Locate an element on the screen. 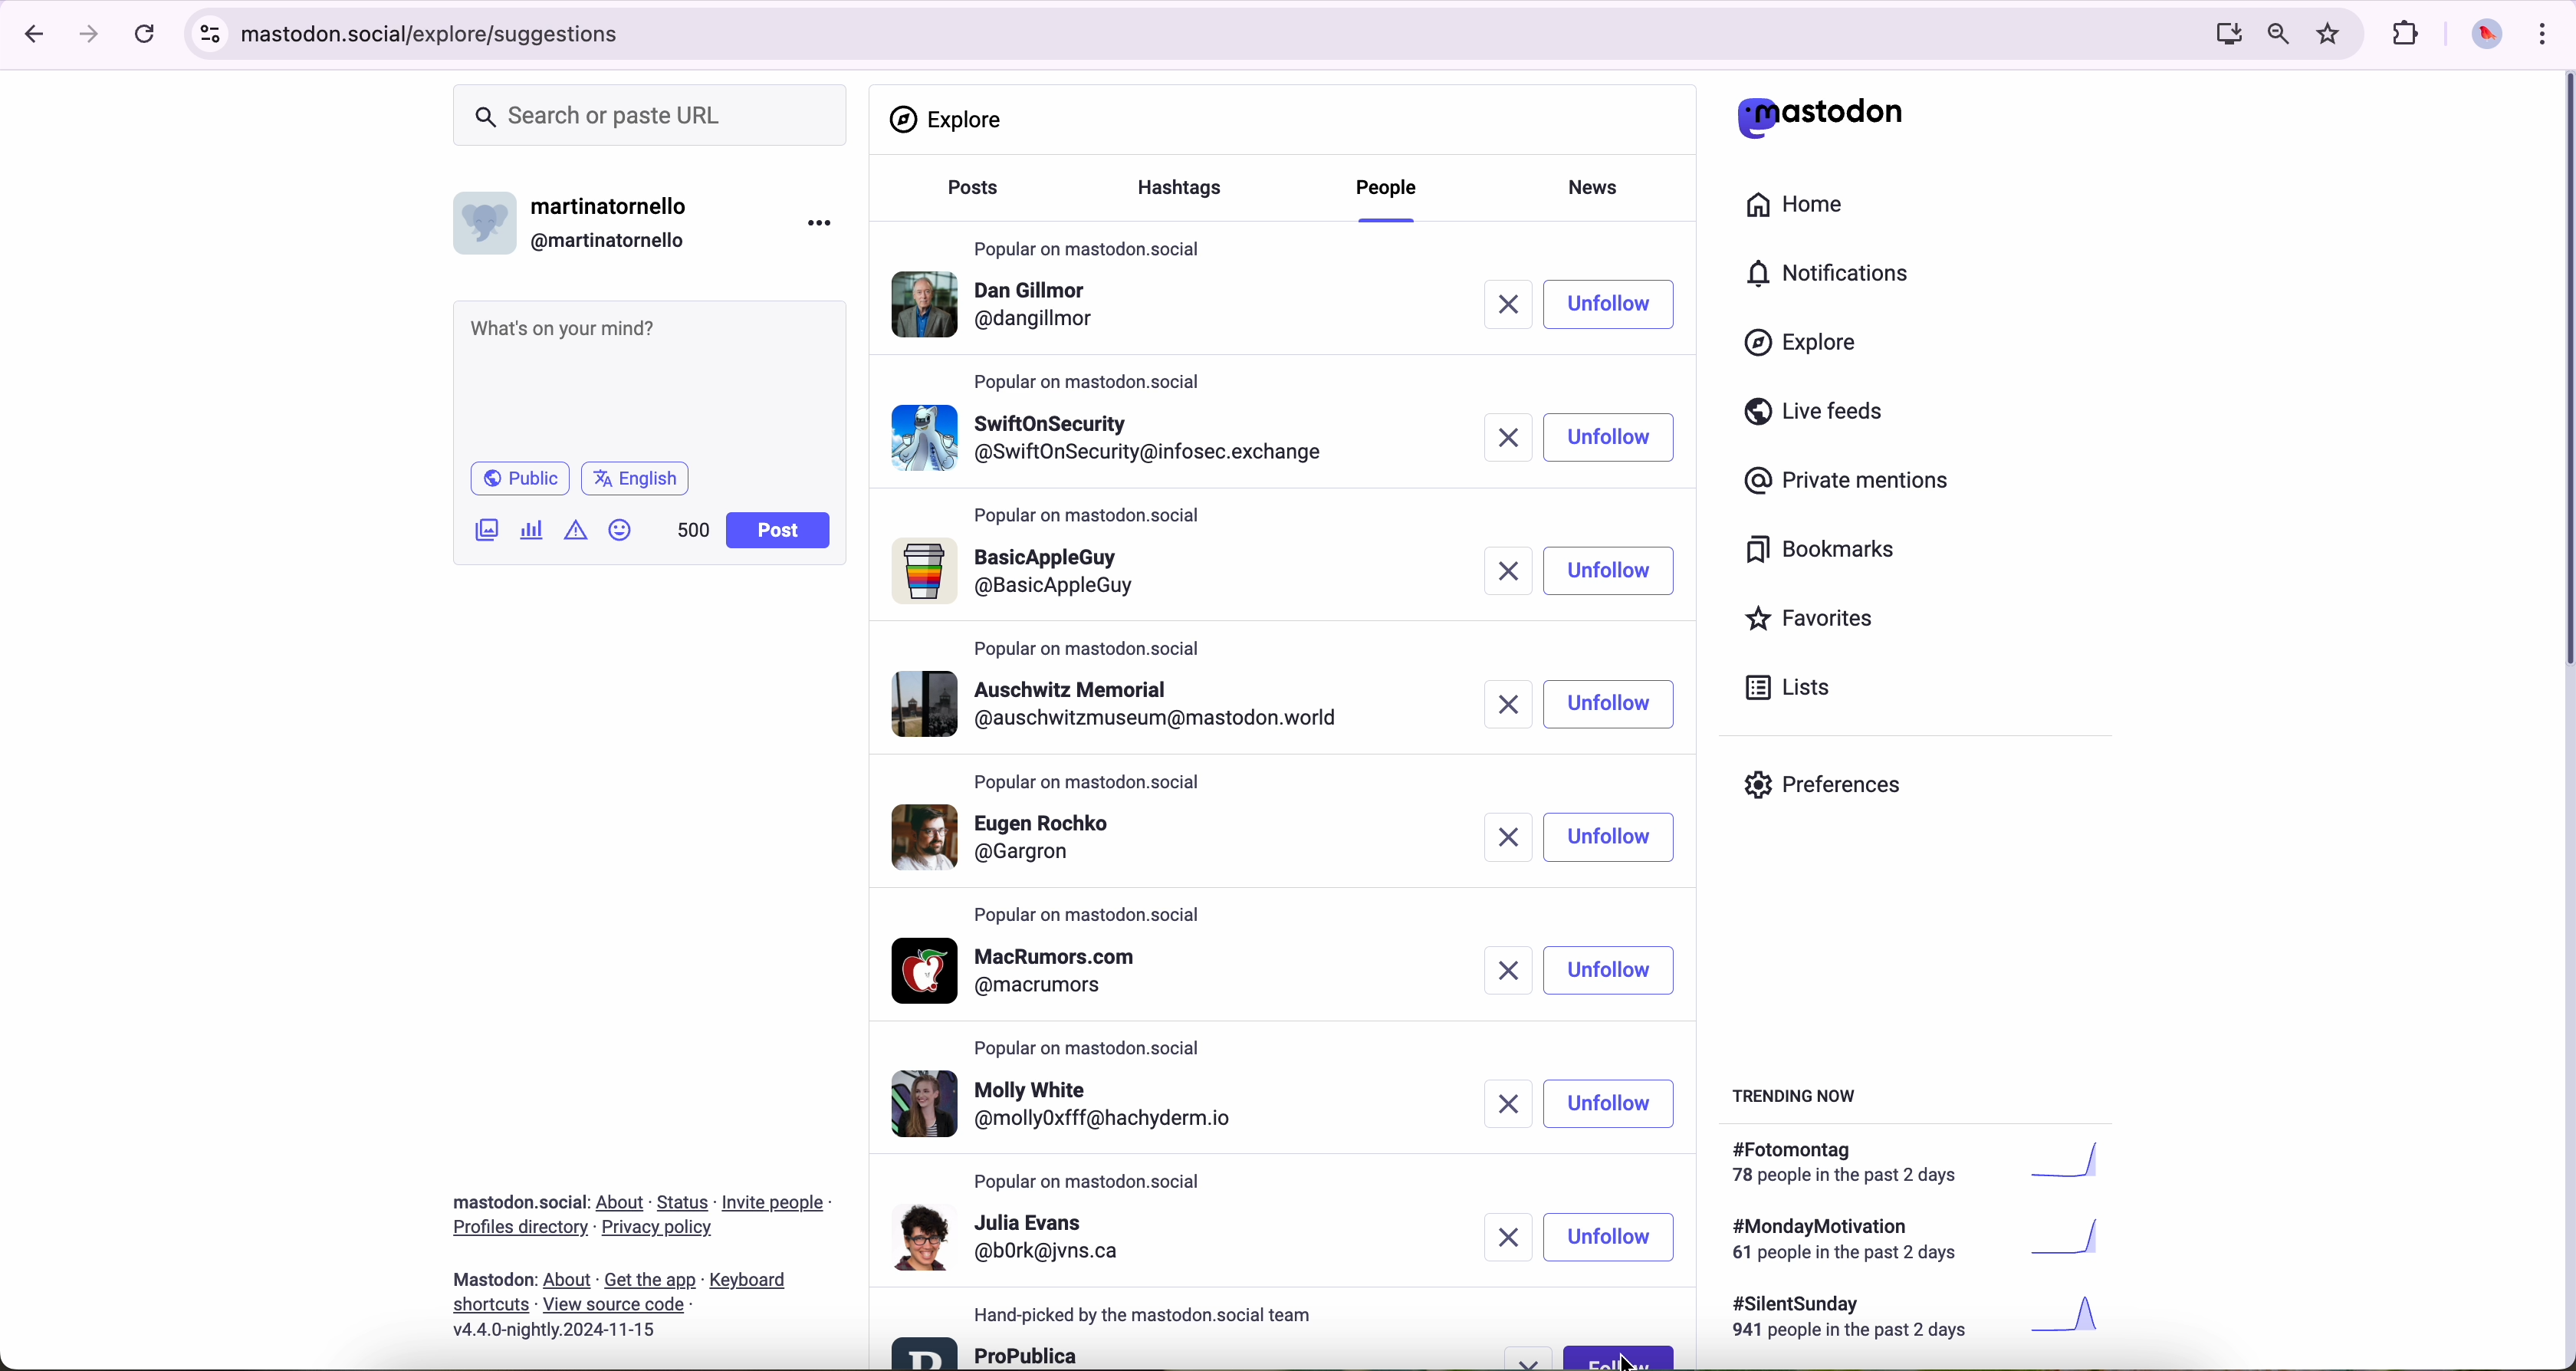 Image resolution: width=2576 pixels, height=1371 pixels. profile is located at coordinates (1082, 1106).